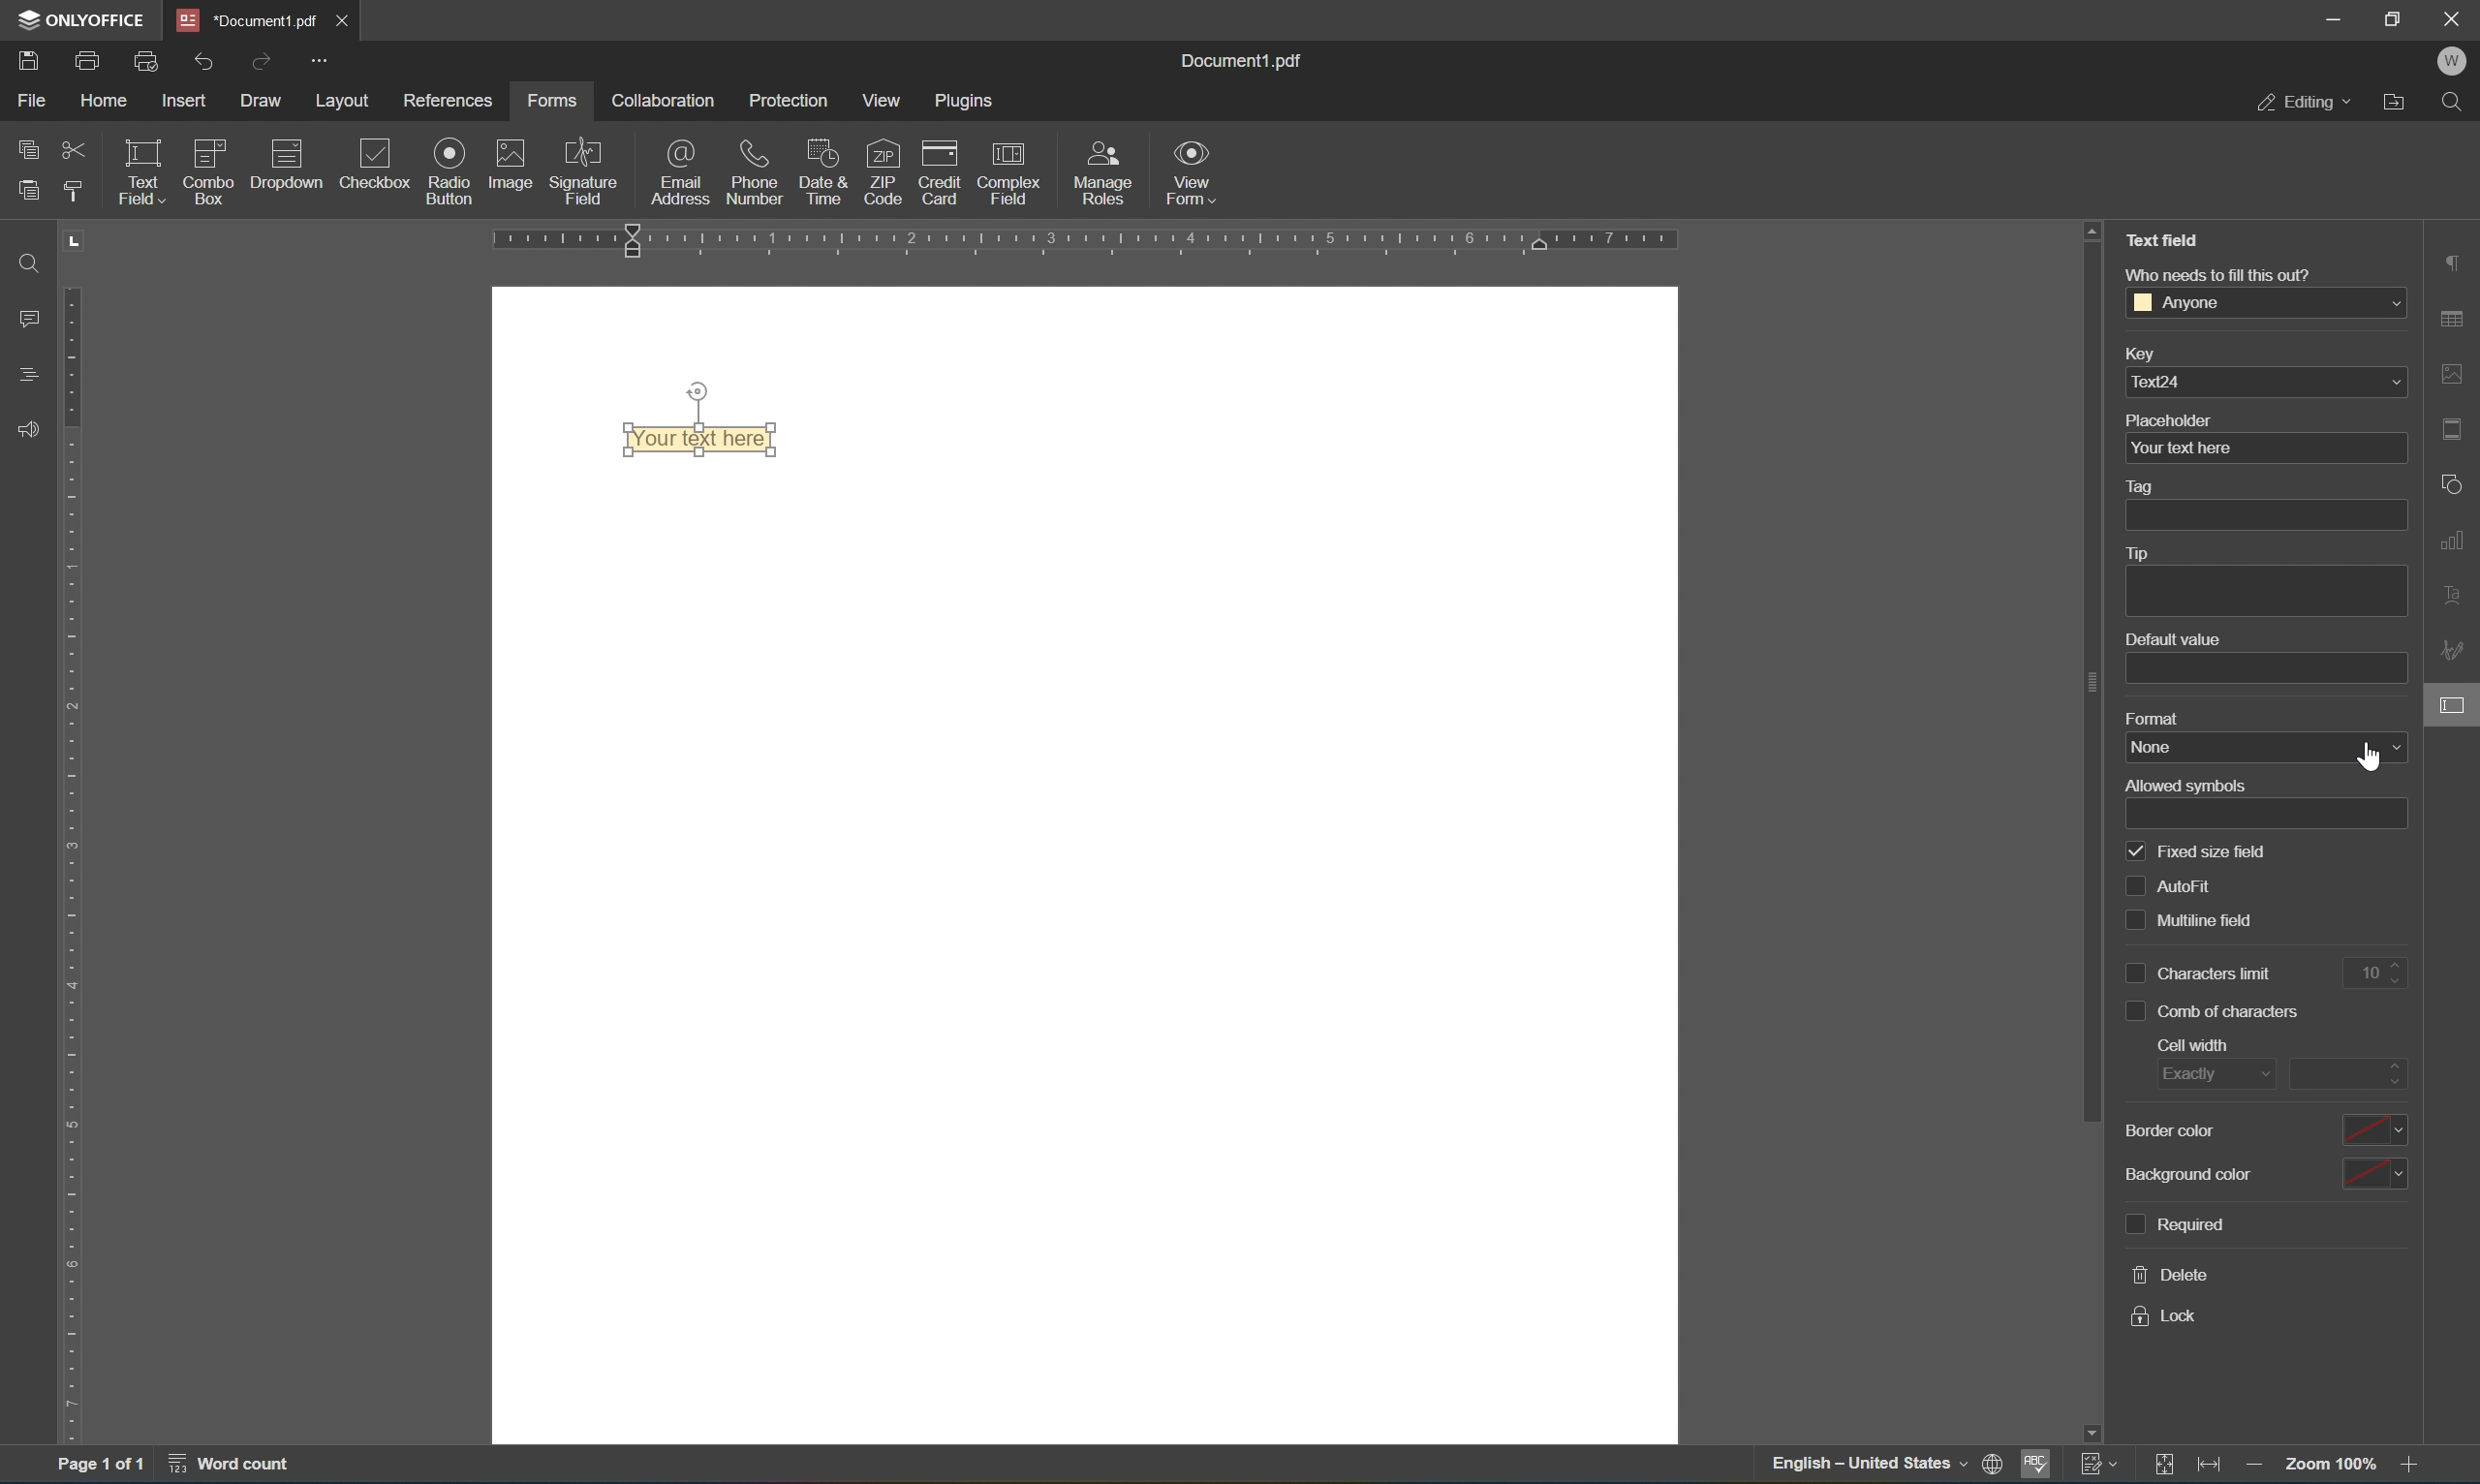 The image size is (2480, 1484). What do you see at coordinates (2303, 100) in the screenshot?
I see `editing` at bounding box center [2303, 100].